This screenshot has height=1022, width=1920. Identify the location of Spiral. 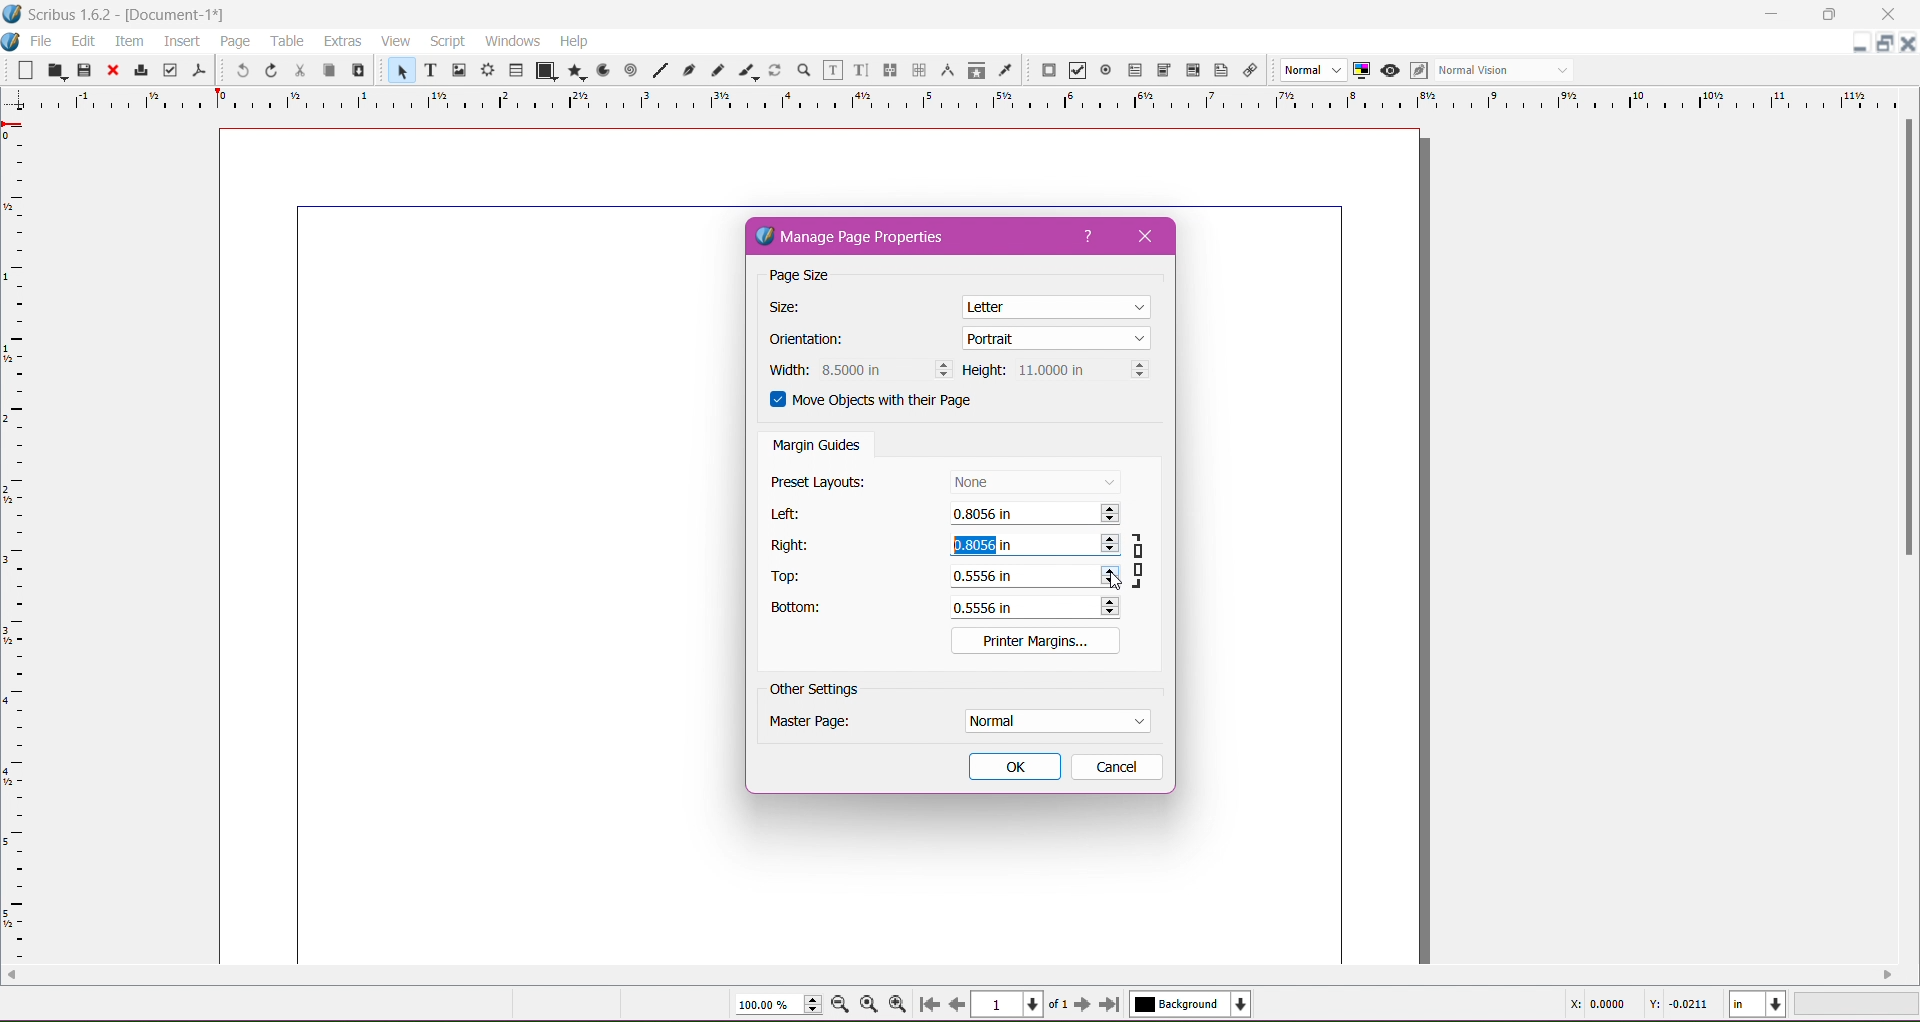
(630, 71).